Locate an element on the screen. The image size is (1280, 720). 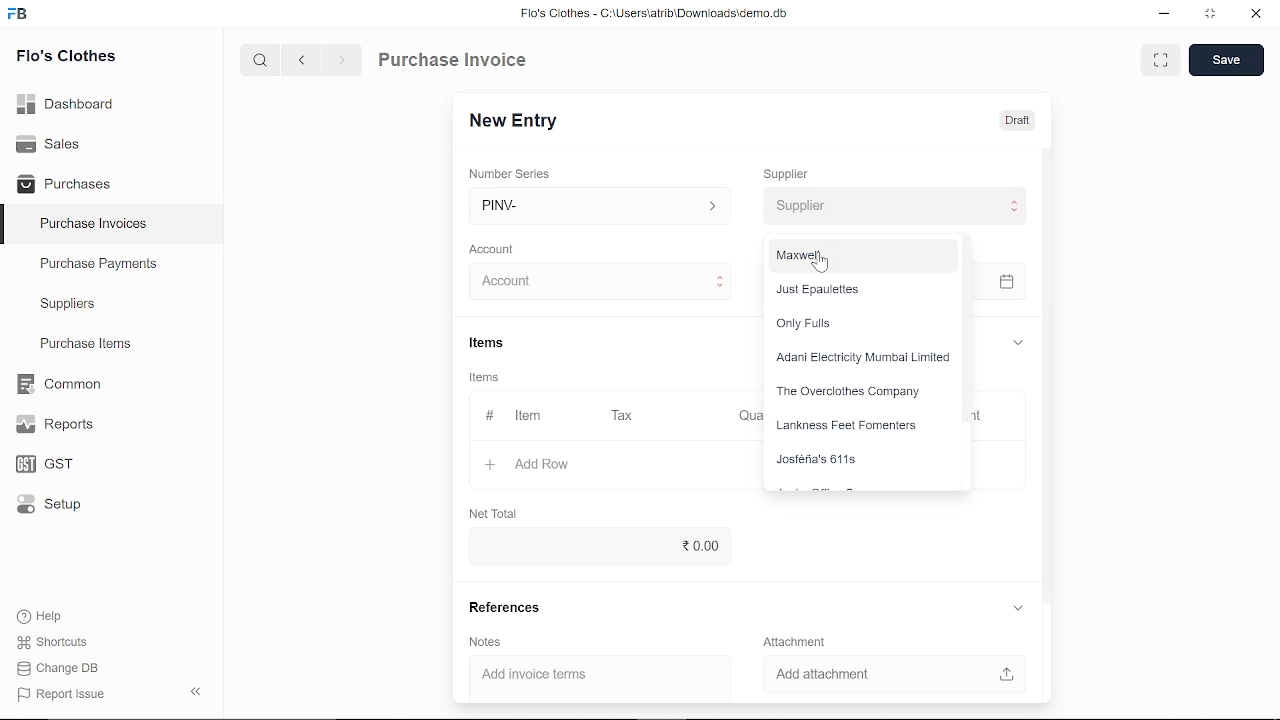
Items is located at coordinates (502, 343).